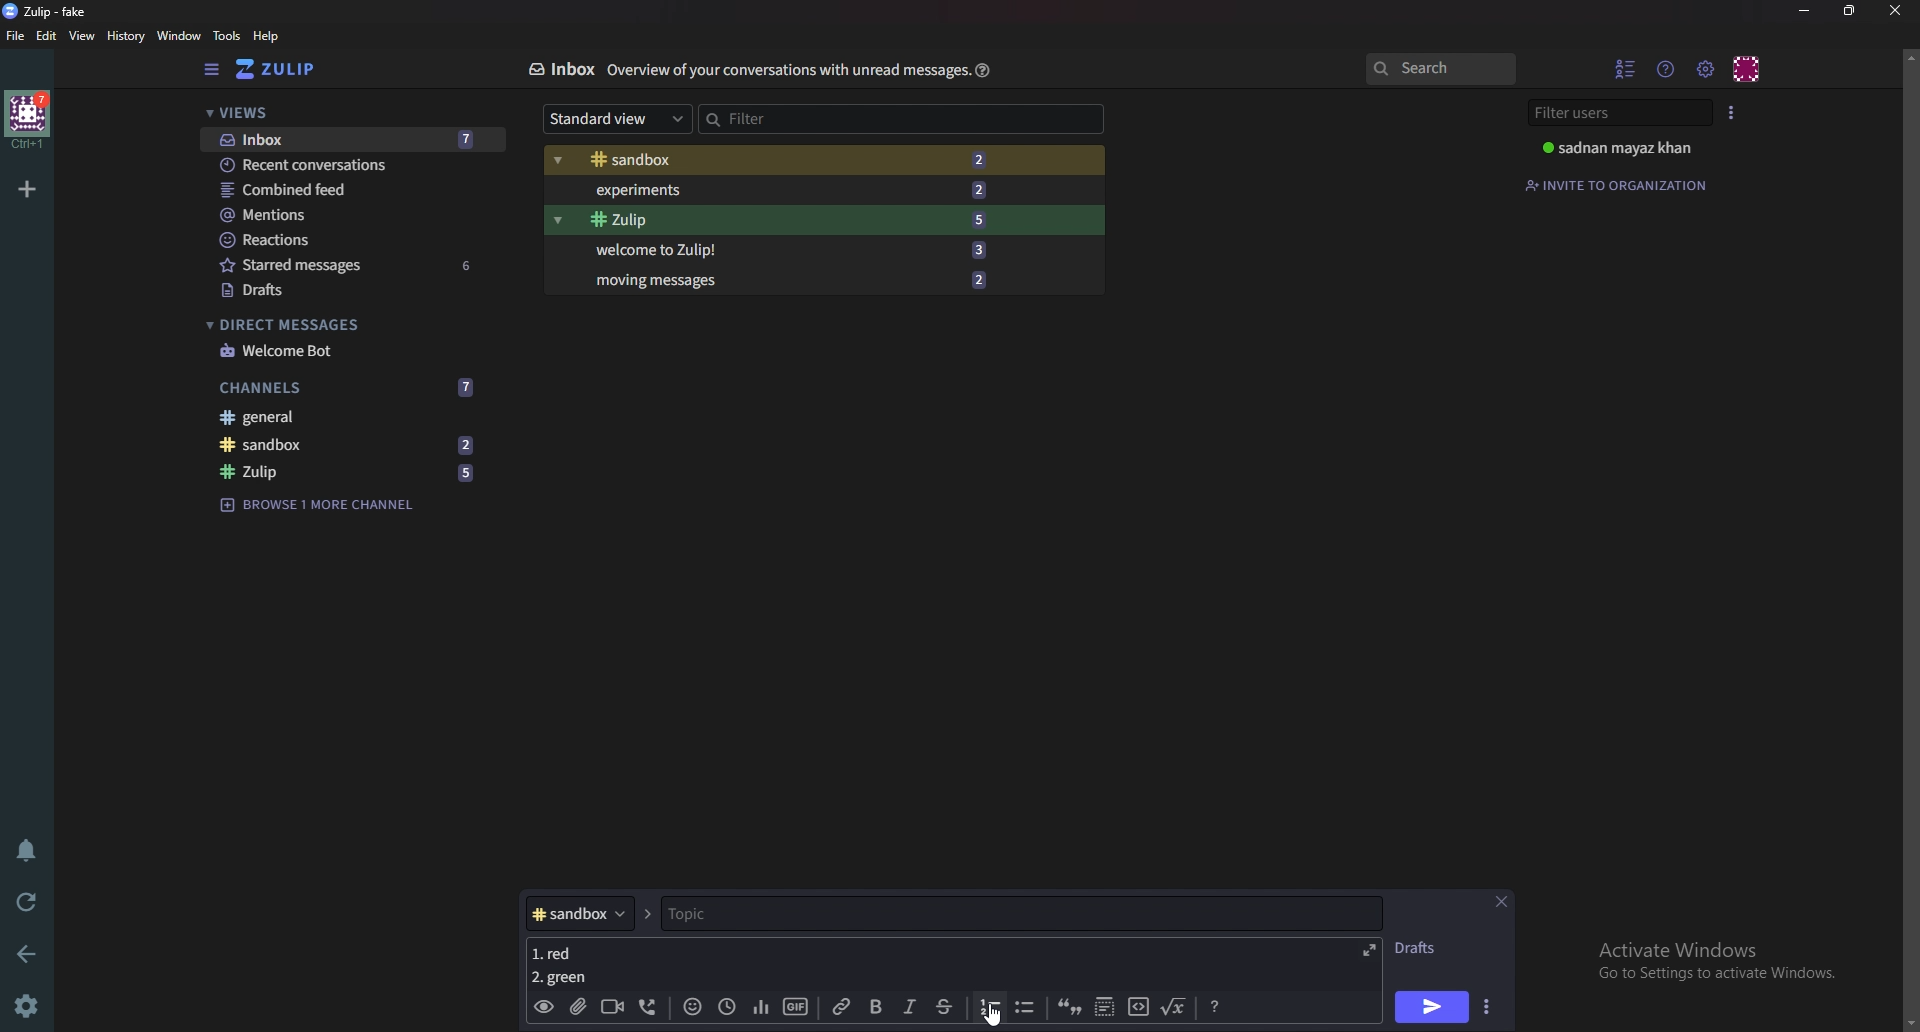  I want to click on Preview, so click(544, 1007).